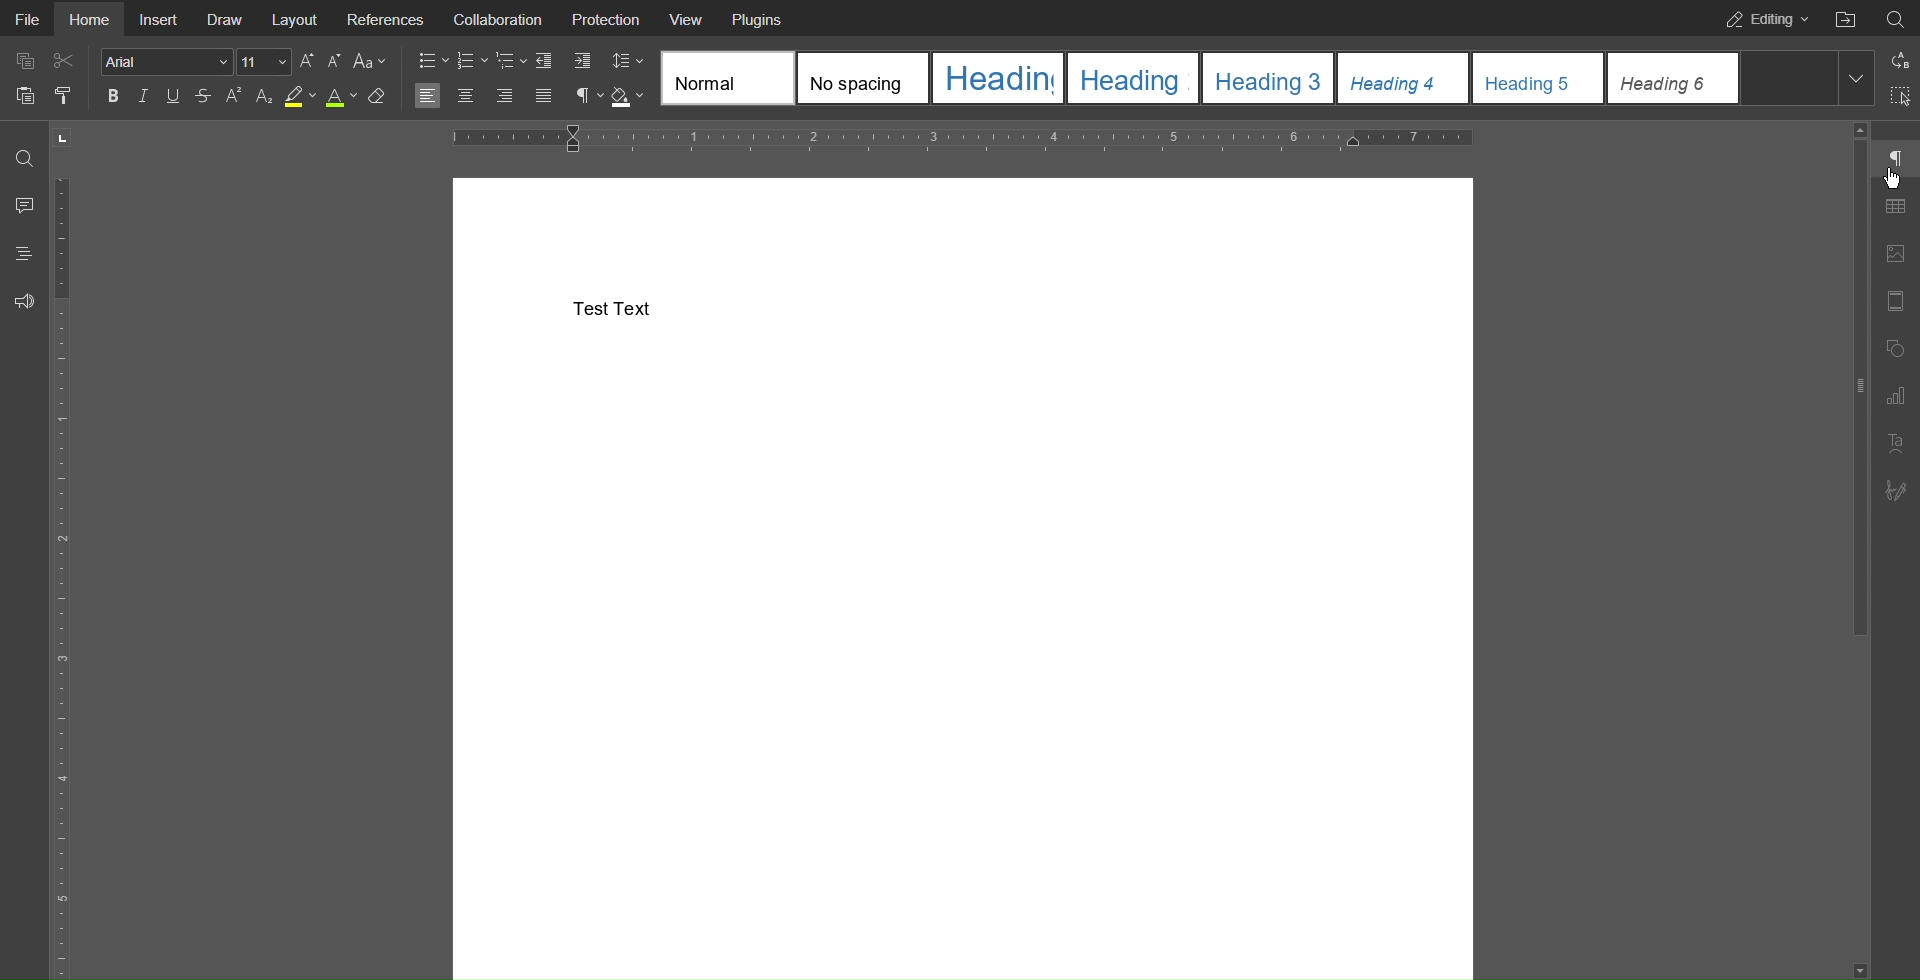  Describe the element at coordinates (433, 62) in the screenshot. I see `Bullet List` at that location.